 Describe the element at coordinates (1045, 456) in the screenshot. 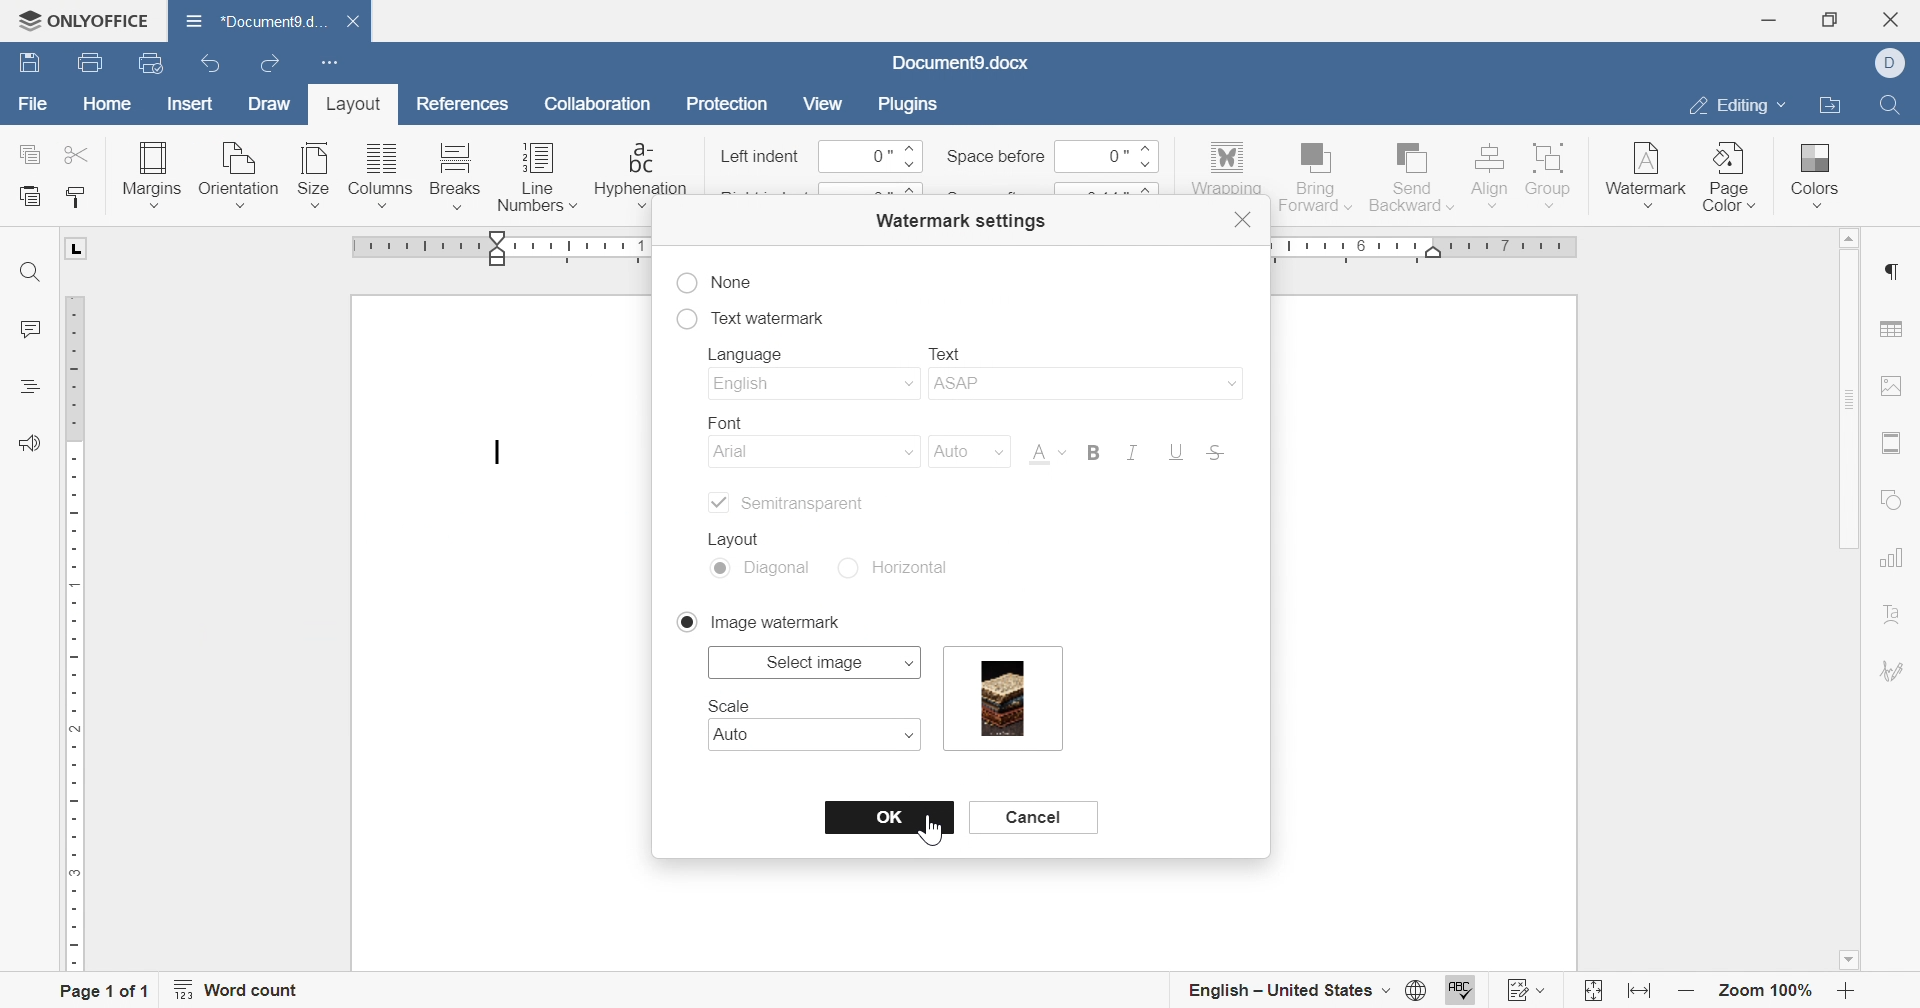

I see `Font` at that location.